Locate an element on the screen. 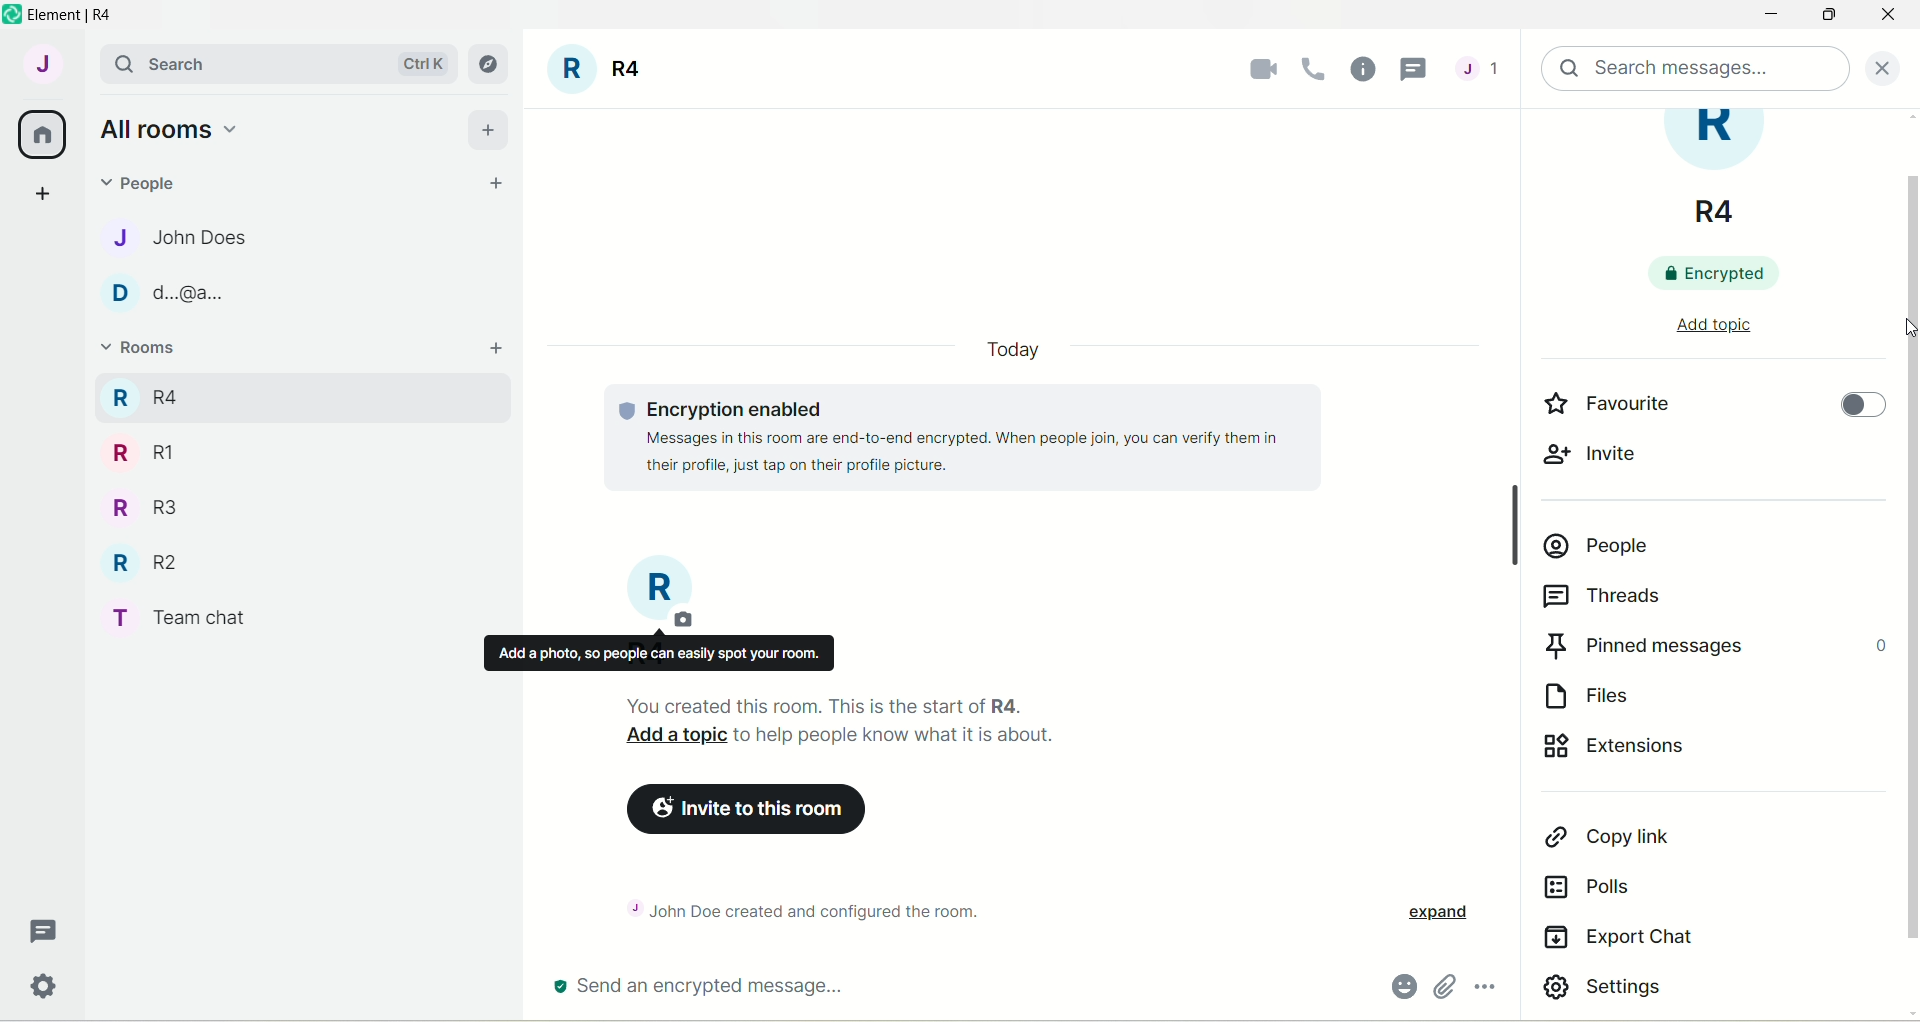 This screenshot has height=1022, width=1920. R R2 is located at coordinates (138, 558).